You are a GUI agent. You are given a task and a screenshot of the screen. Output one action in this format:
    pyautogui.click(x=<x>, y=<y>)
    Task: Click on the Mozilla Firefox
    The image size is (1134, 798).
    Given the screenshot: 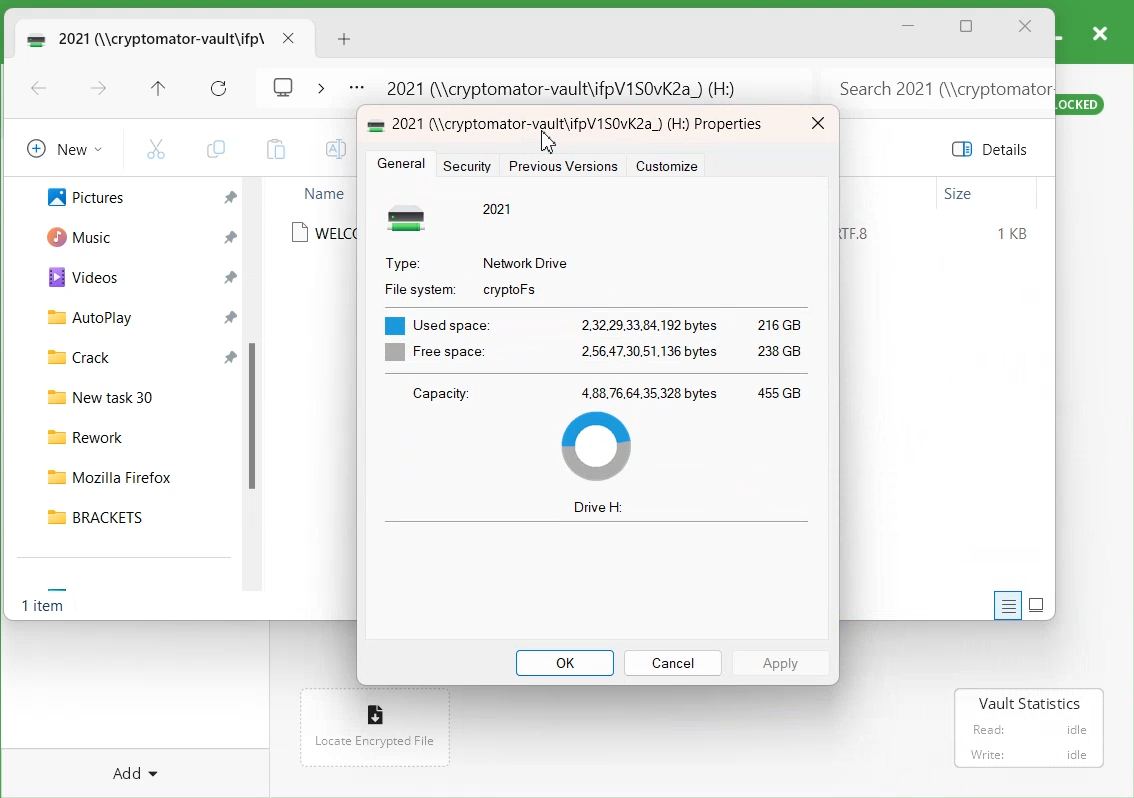 What is the action you would take?
    pyautogui.click(x=131, y=473)
    